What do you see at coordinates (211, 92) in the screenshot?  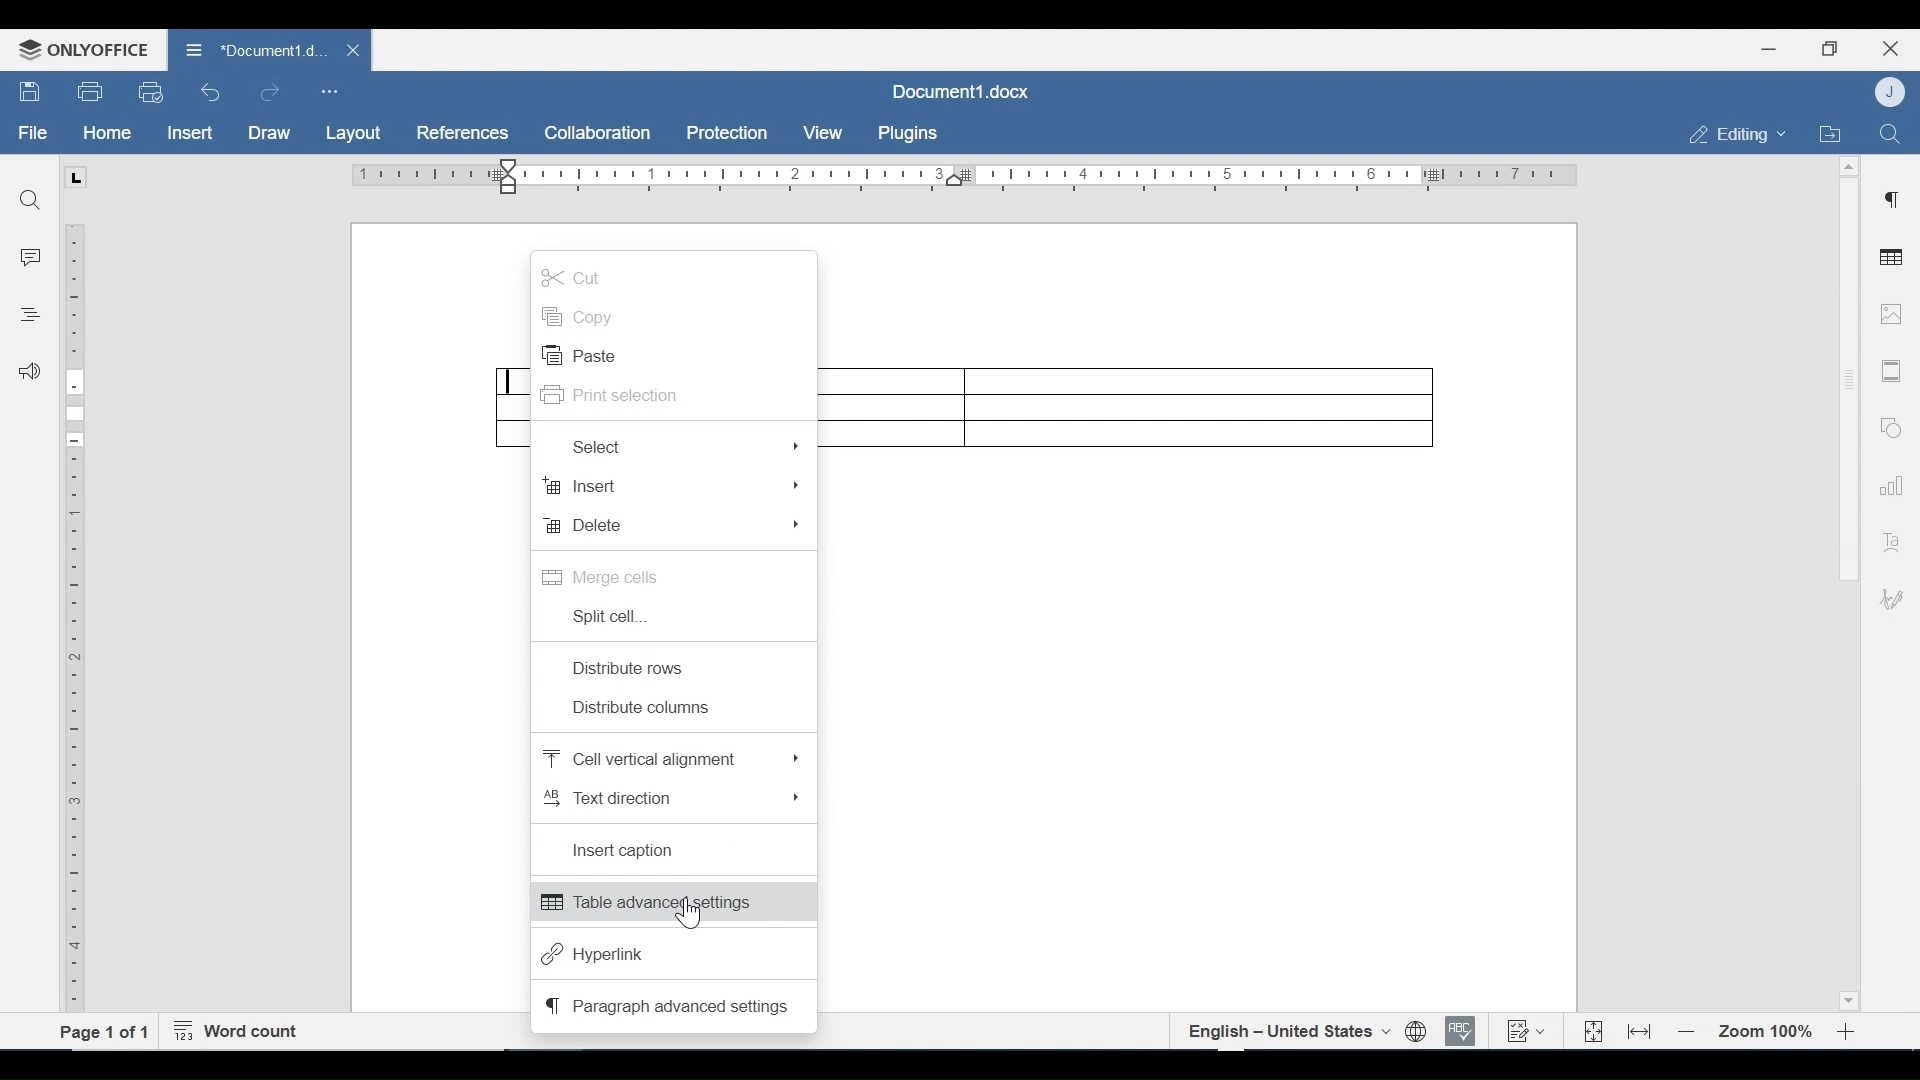 I see `Undo` at bounding box center [211, 92].